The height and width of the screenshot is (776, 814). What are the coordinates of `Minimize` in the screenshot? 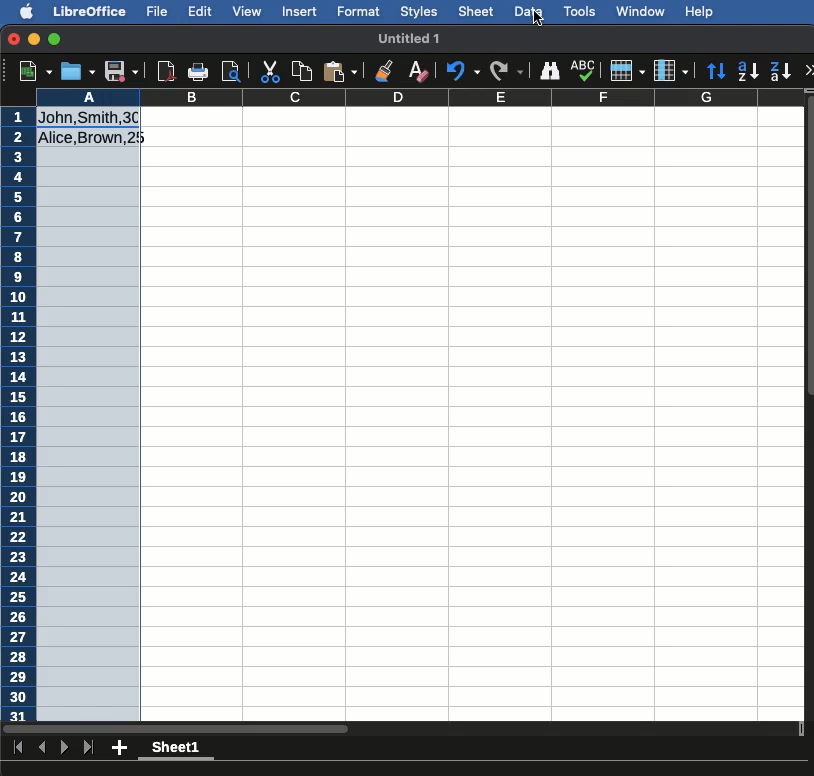 It's located at (34, 38).